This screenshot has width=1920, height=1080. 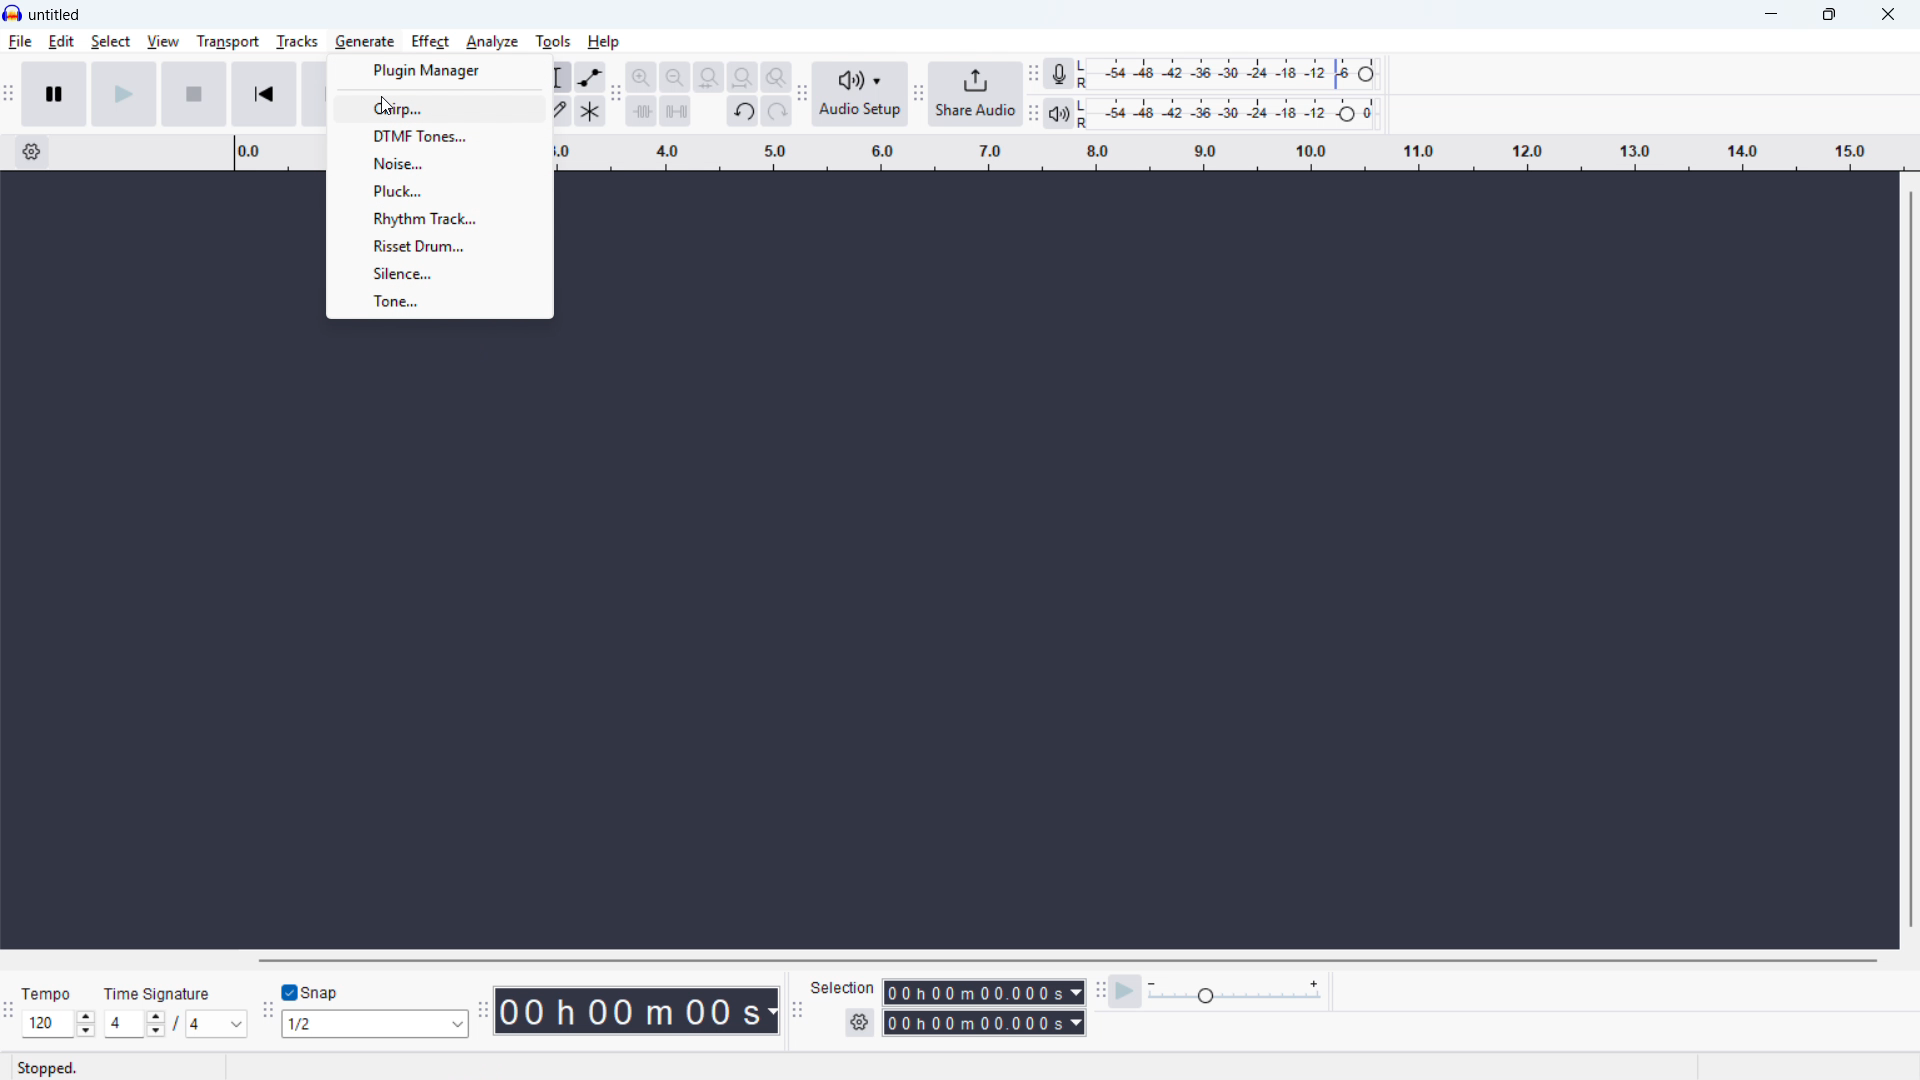 What do you see at coordinates (605, 41) in the screenshot?
I see `help ` at bounding box center [605, 41].